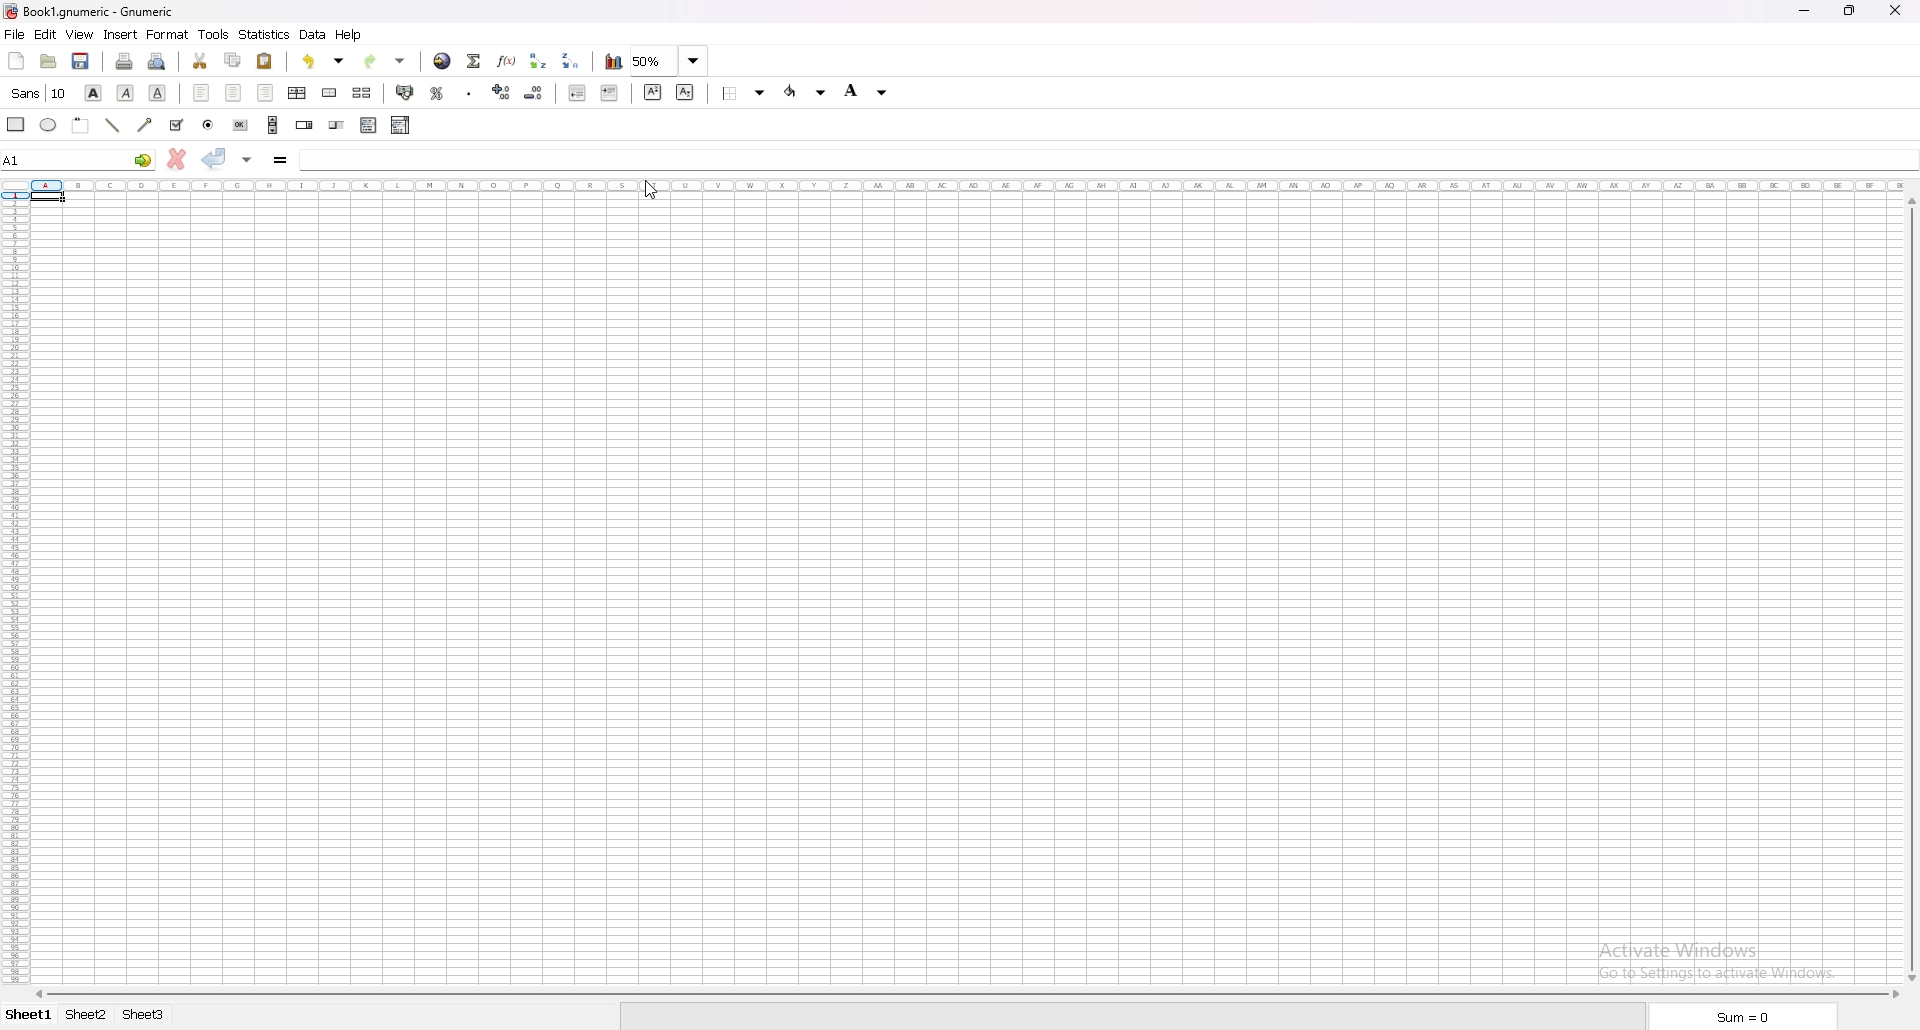 The height and width of the screenshot is (1030, 1920). Describe the element at coordinates (125, 61) in the screenshot. I see `print` at that location.